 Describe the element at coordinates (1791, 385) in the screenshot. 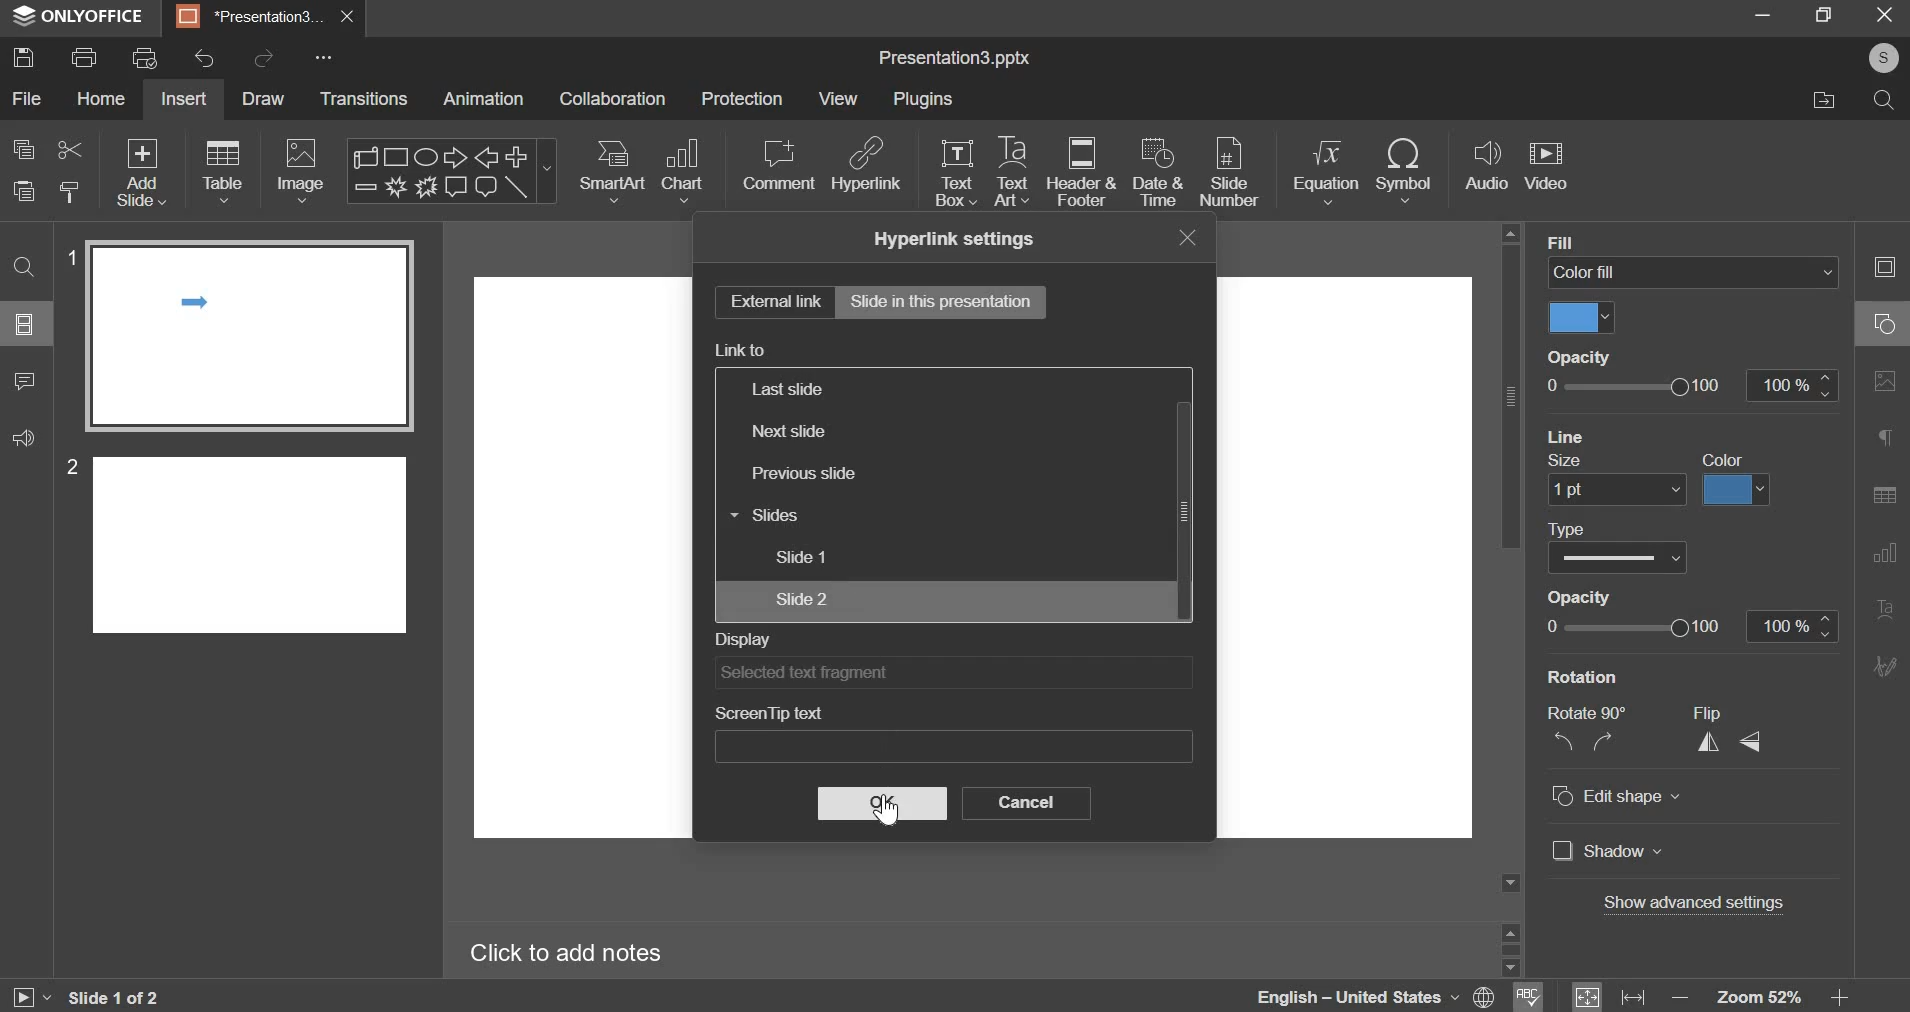

I see `increase/decrease opacity` at that location.